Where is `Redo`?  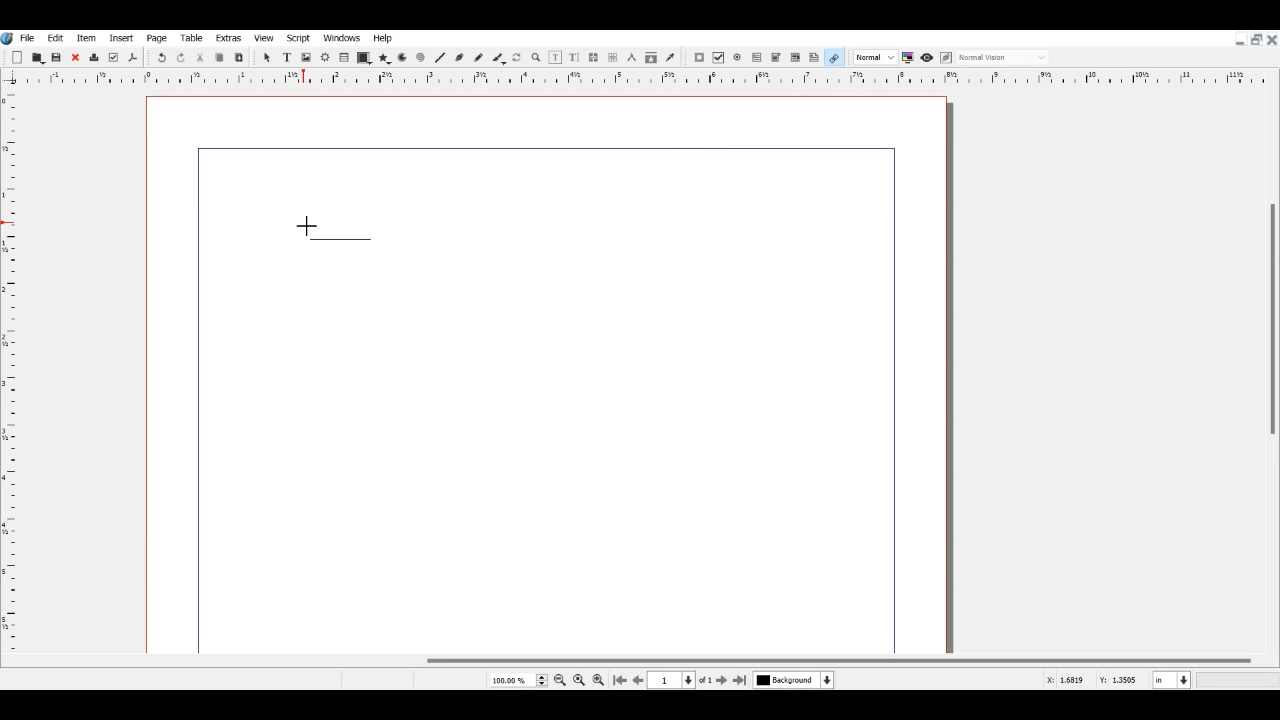 Redo is located at coordinates (182, 58).